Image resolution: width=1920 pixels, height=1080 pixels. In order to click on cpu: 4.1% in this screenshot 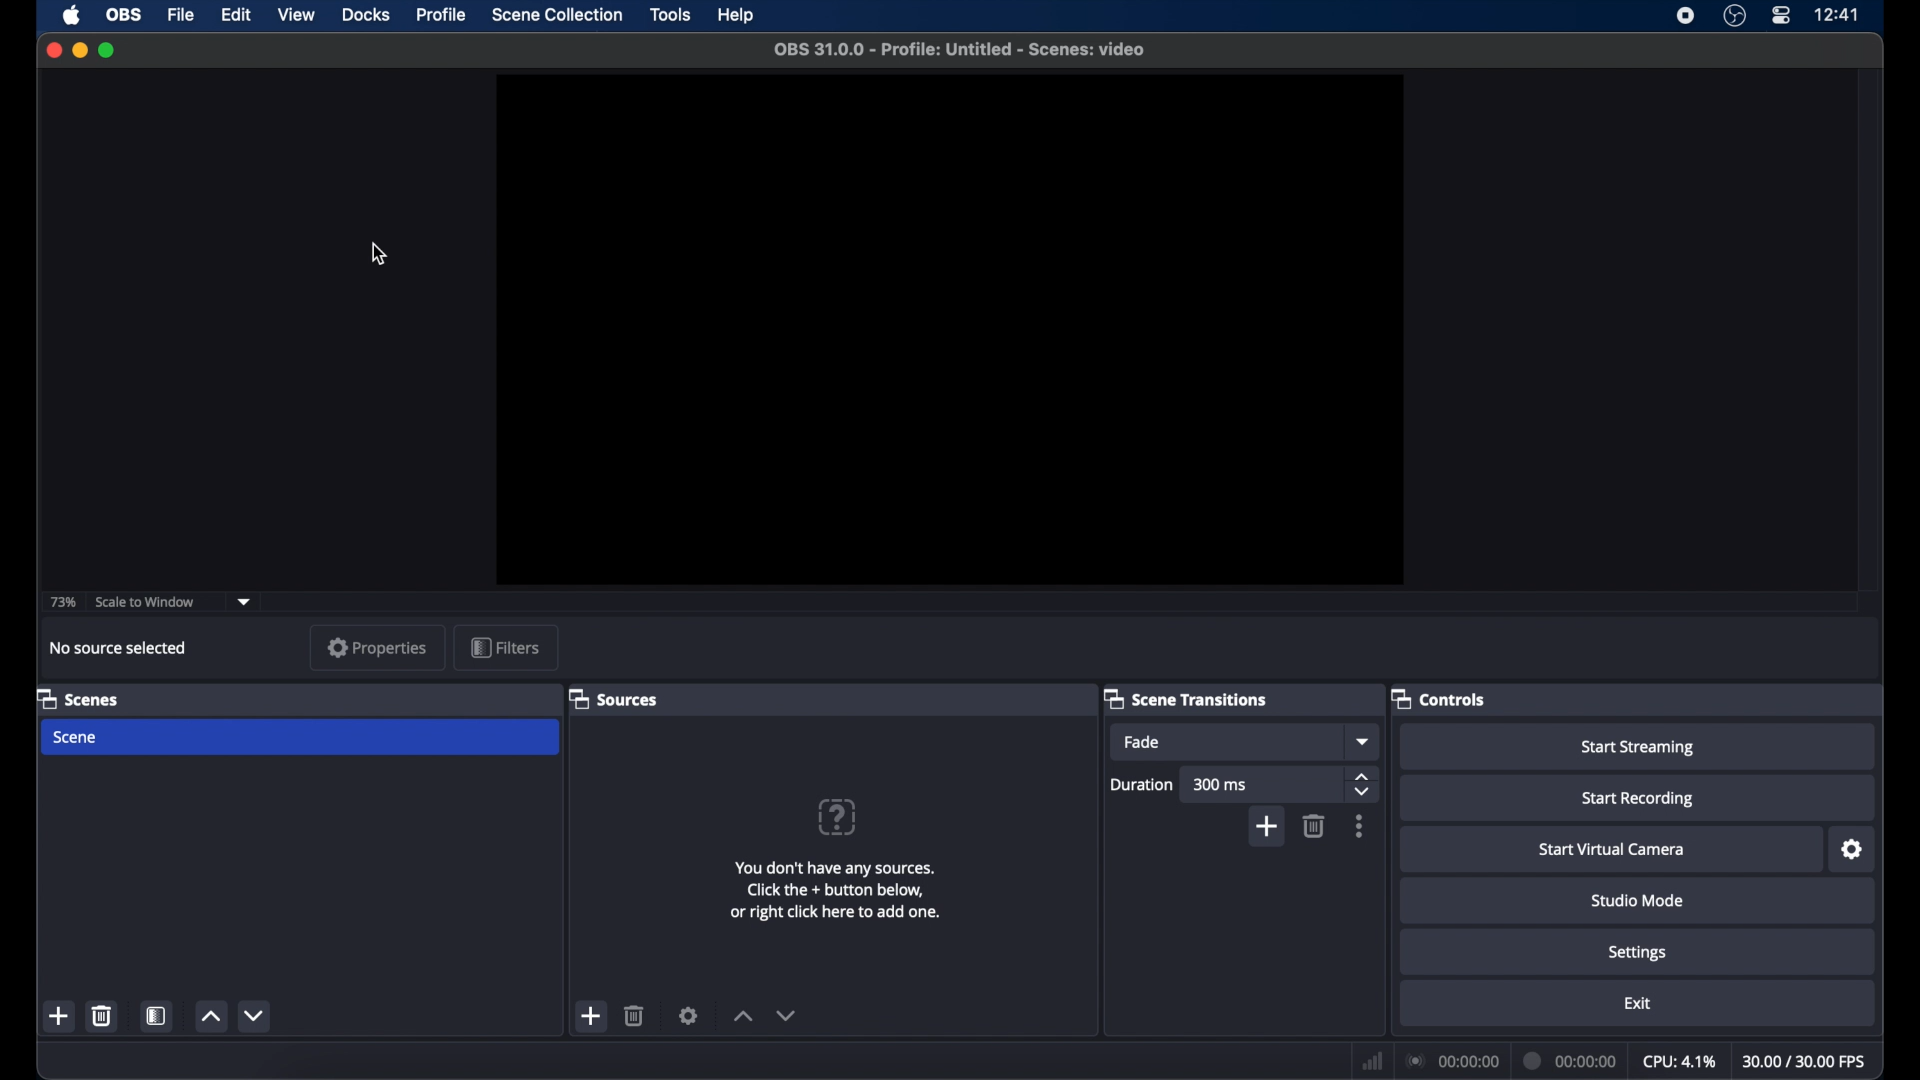, I will do `click(1680, 1059)`.